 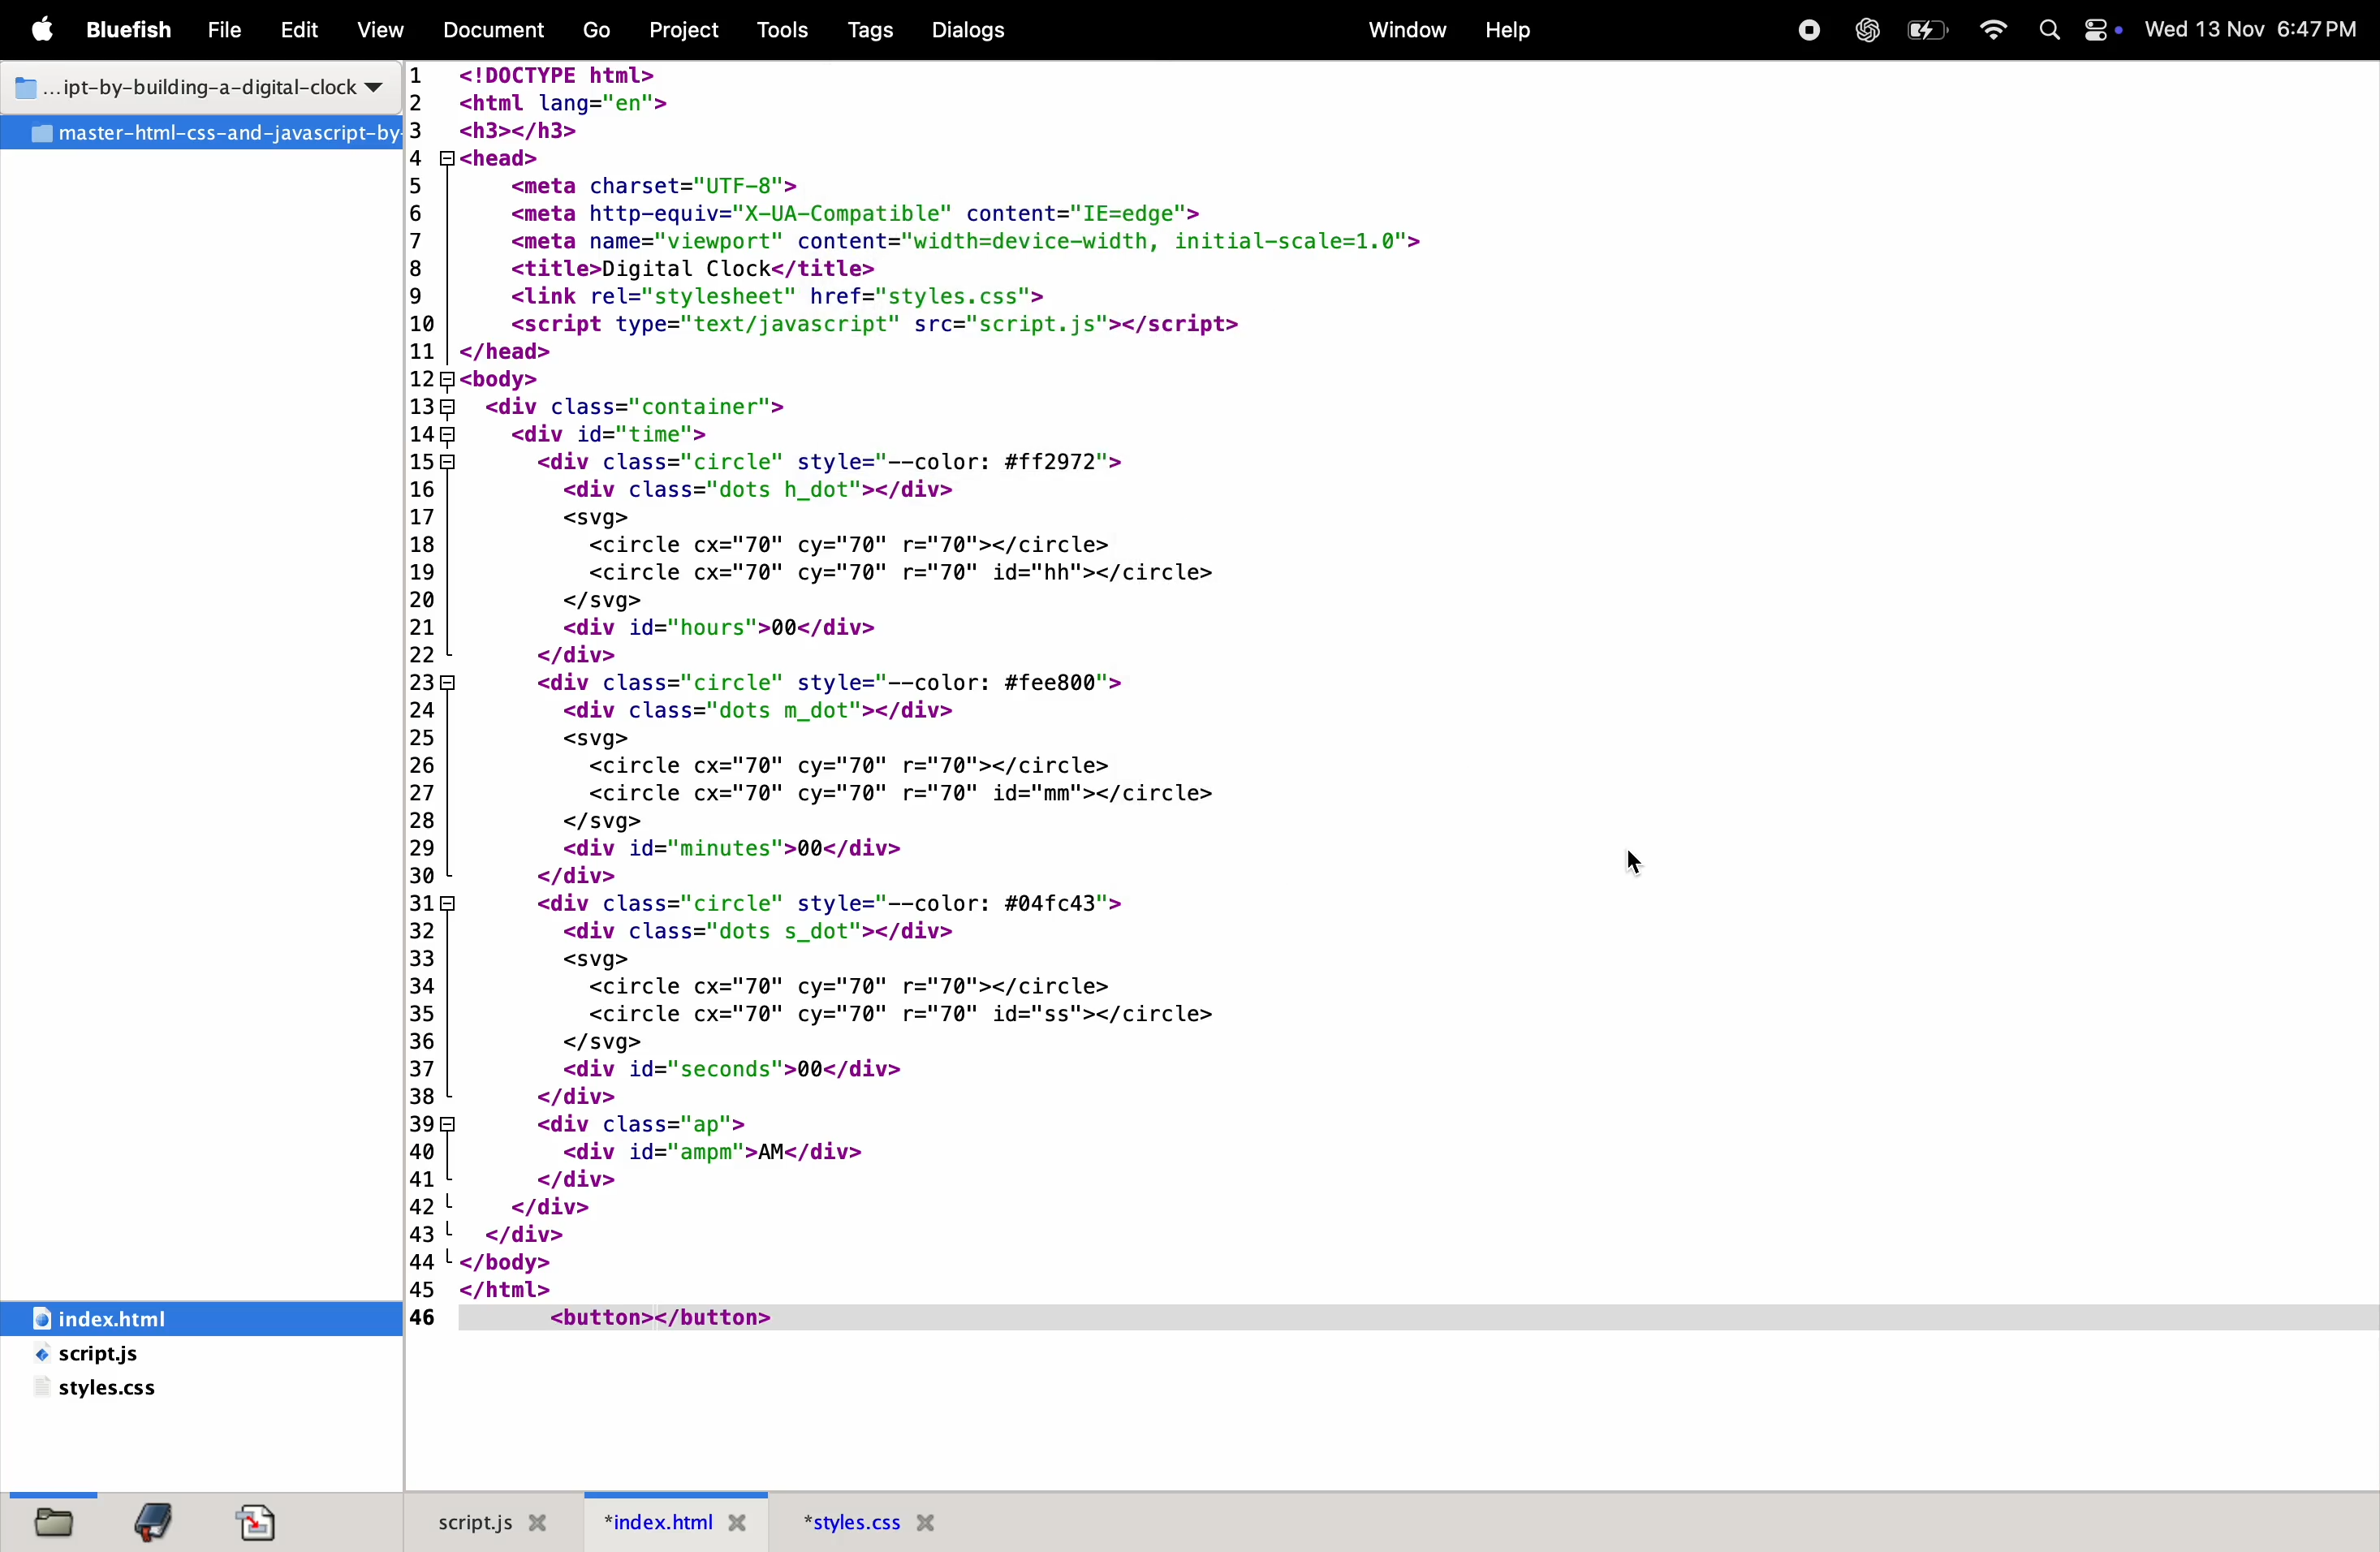 I want to click on Battery, so click(x=1931, y=28).